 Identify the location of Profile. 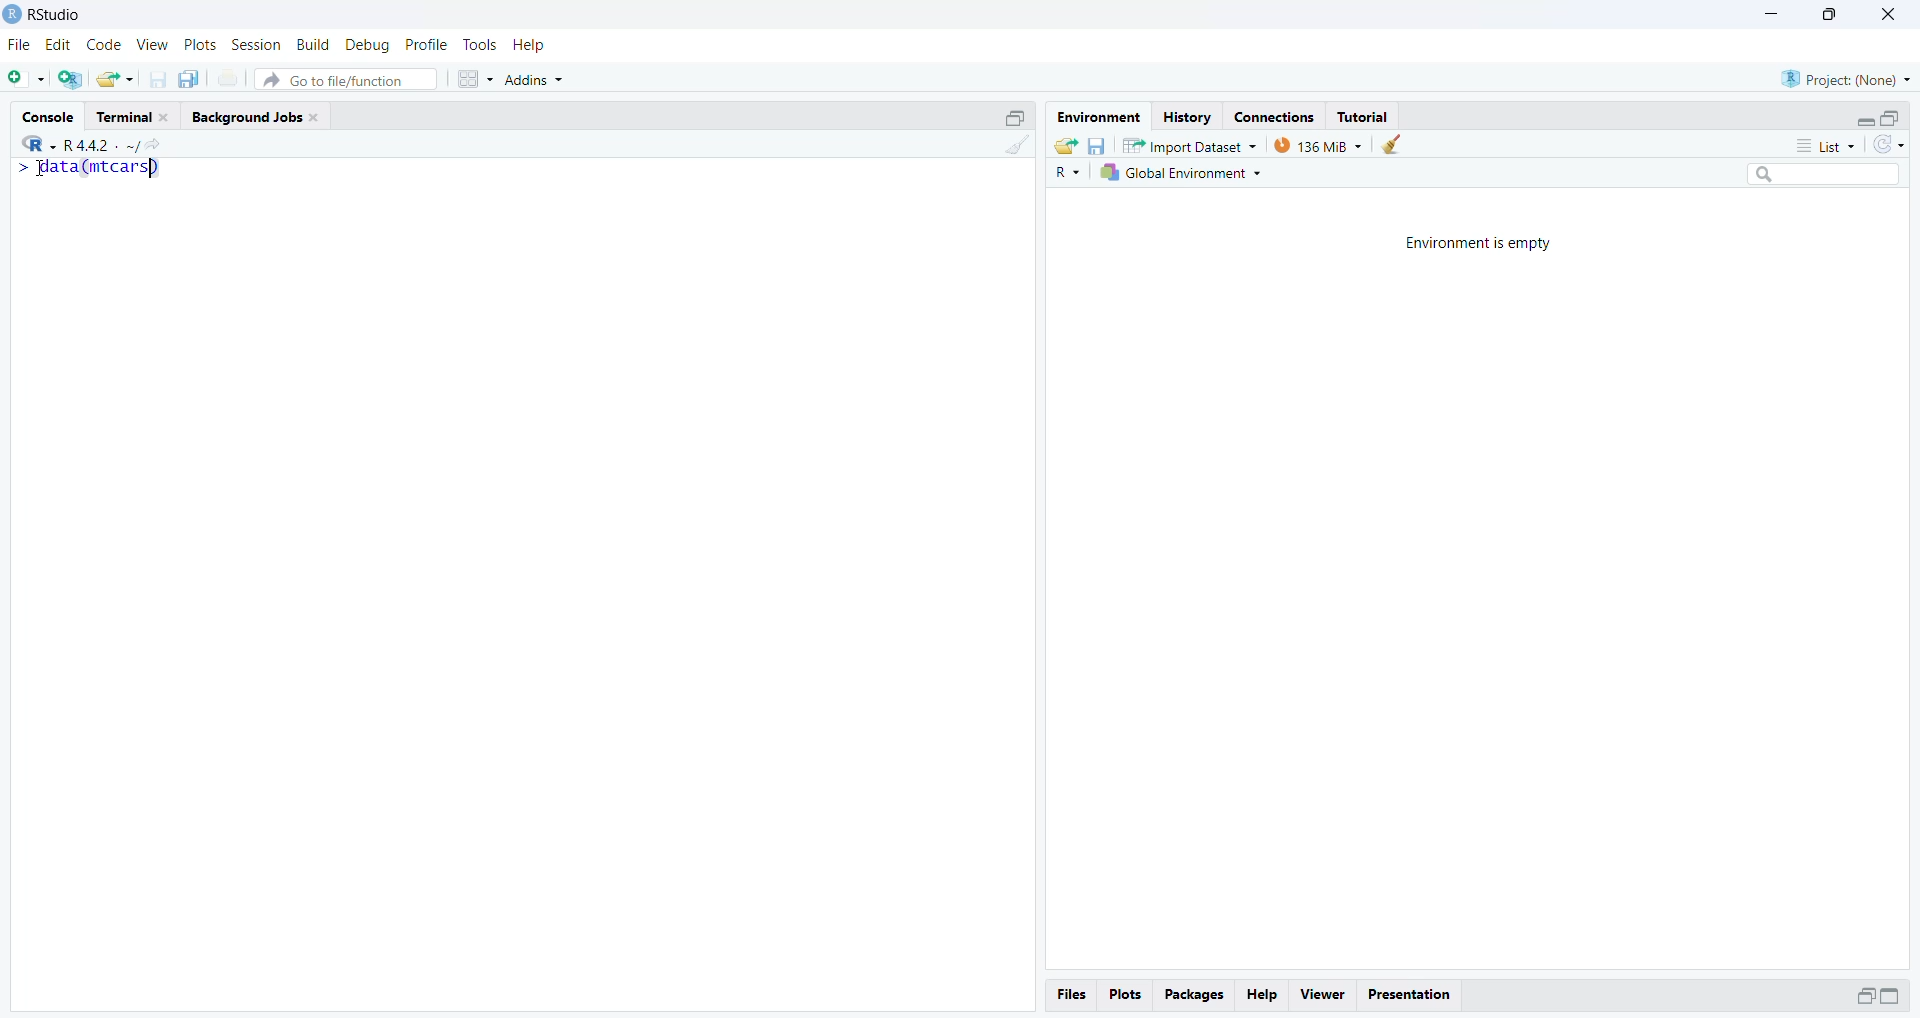
(427, 44).